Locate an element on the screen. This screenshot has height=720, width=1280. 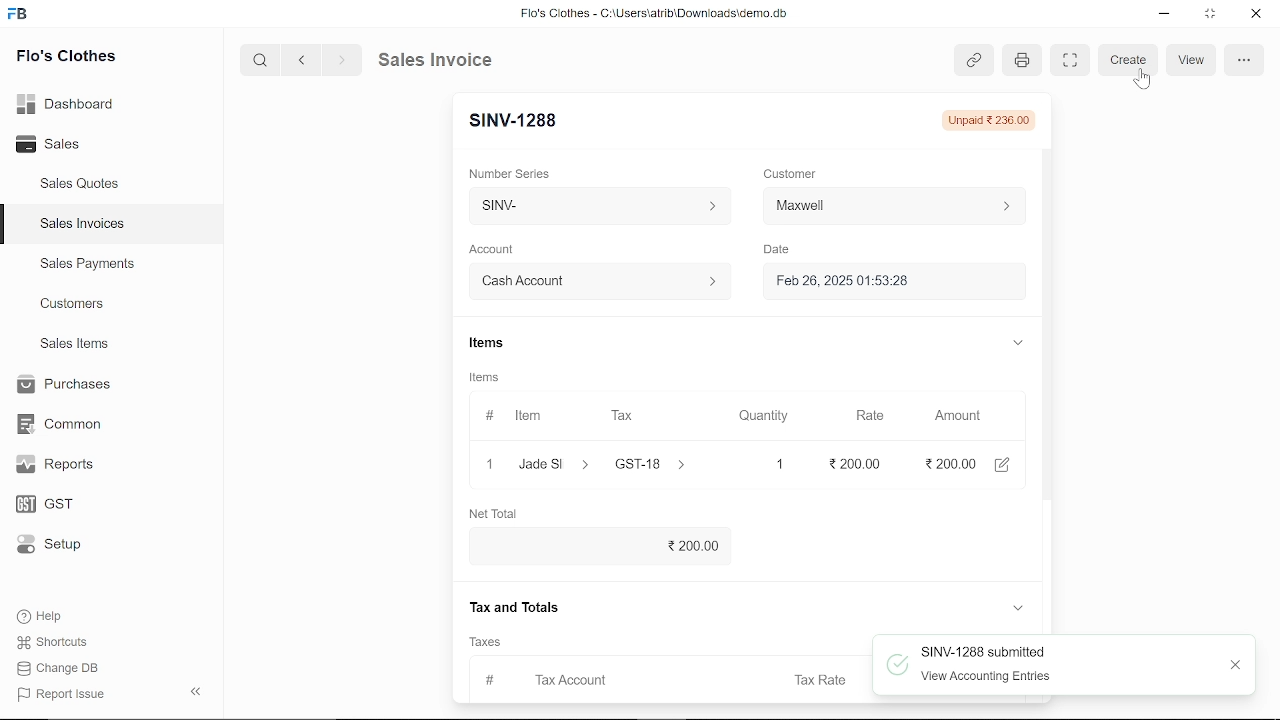
 is located at coordinates (487, 379).